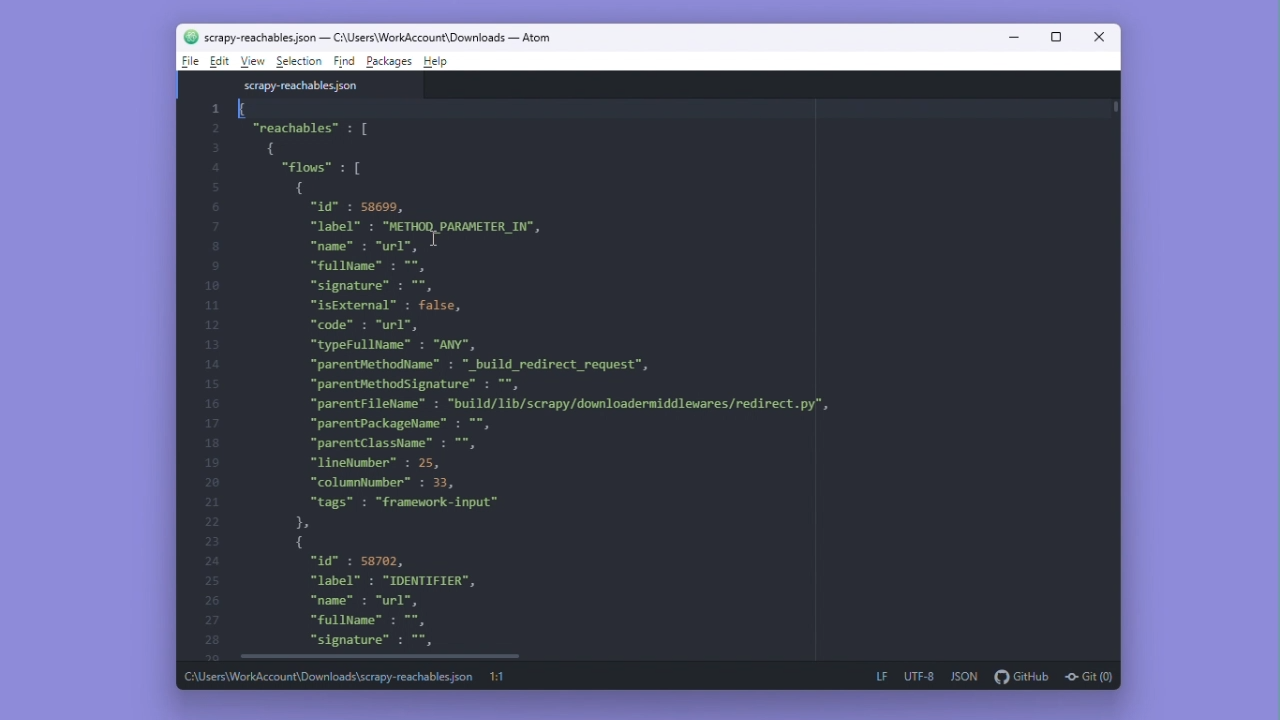 This screenshot has width=1280, height=720. What do you see at coordinates (499, 677) in the screenshot?
I see `1:1` at bounding box center [499, 677].